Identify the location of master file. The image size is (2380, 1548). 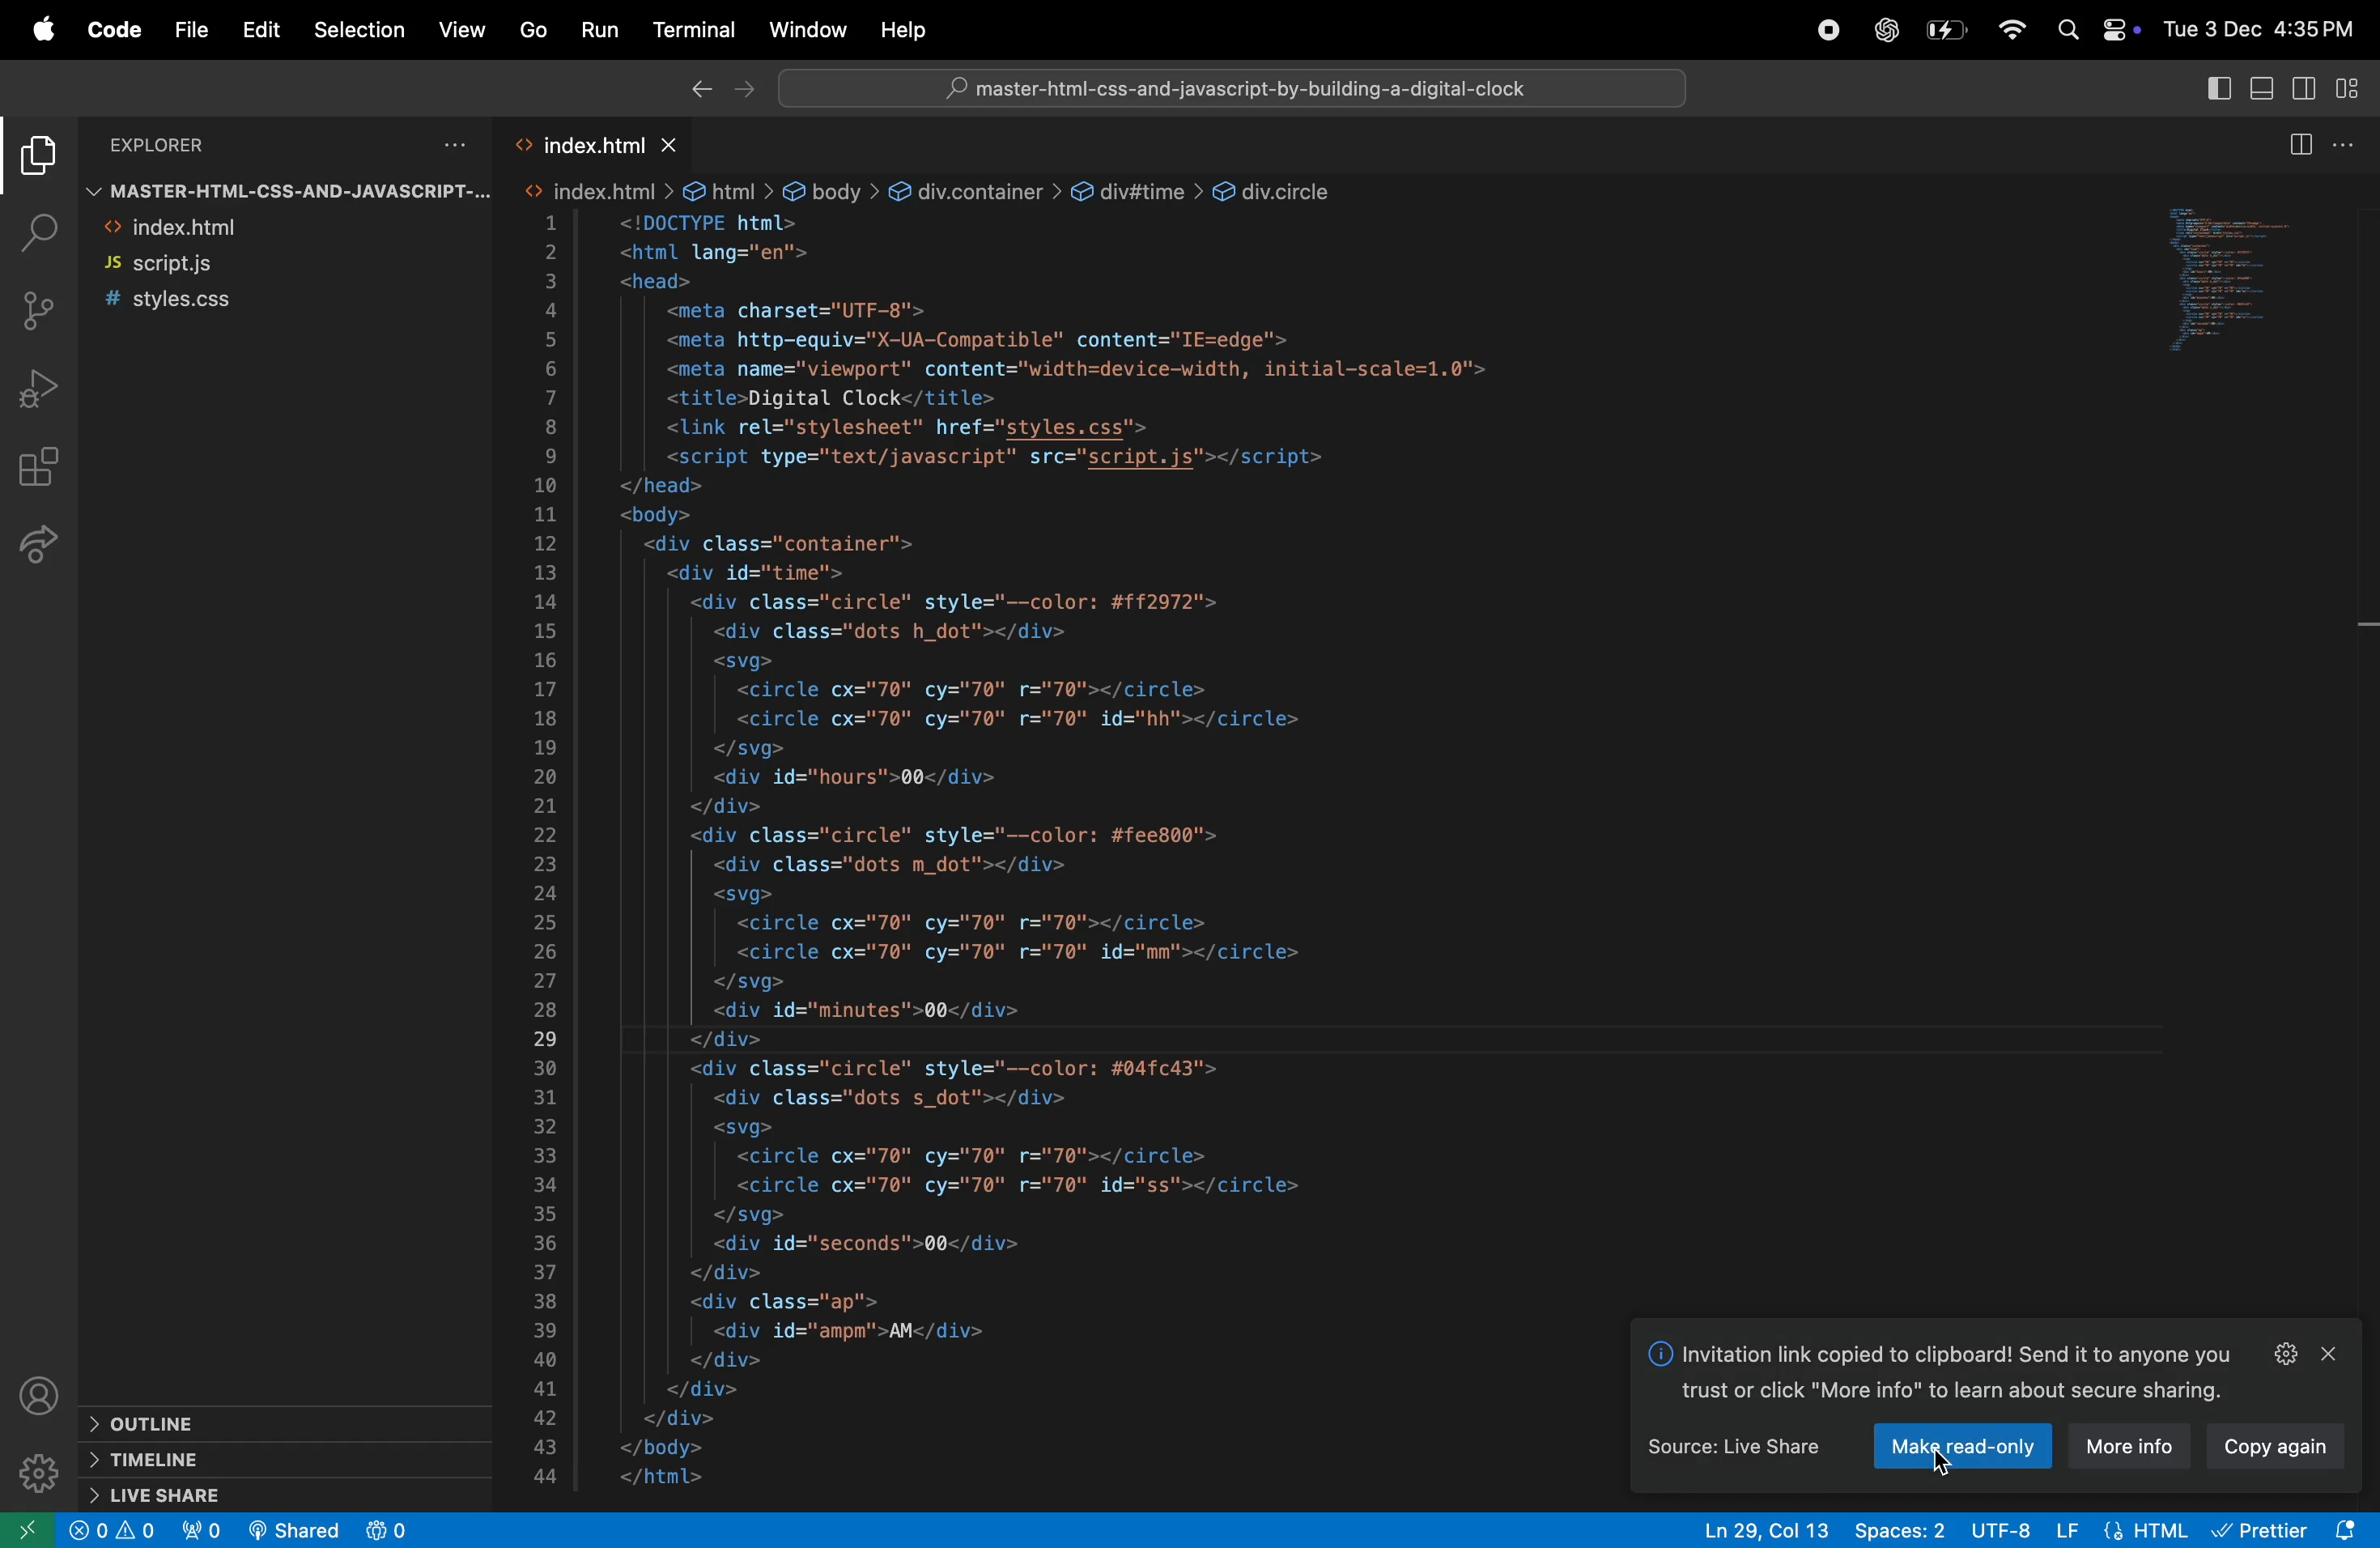
(276, 189).